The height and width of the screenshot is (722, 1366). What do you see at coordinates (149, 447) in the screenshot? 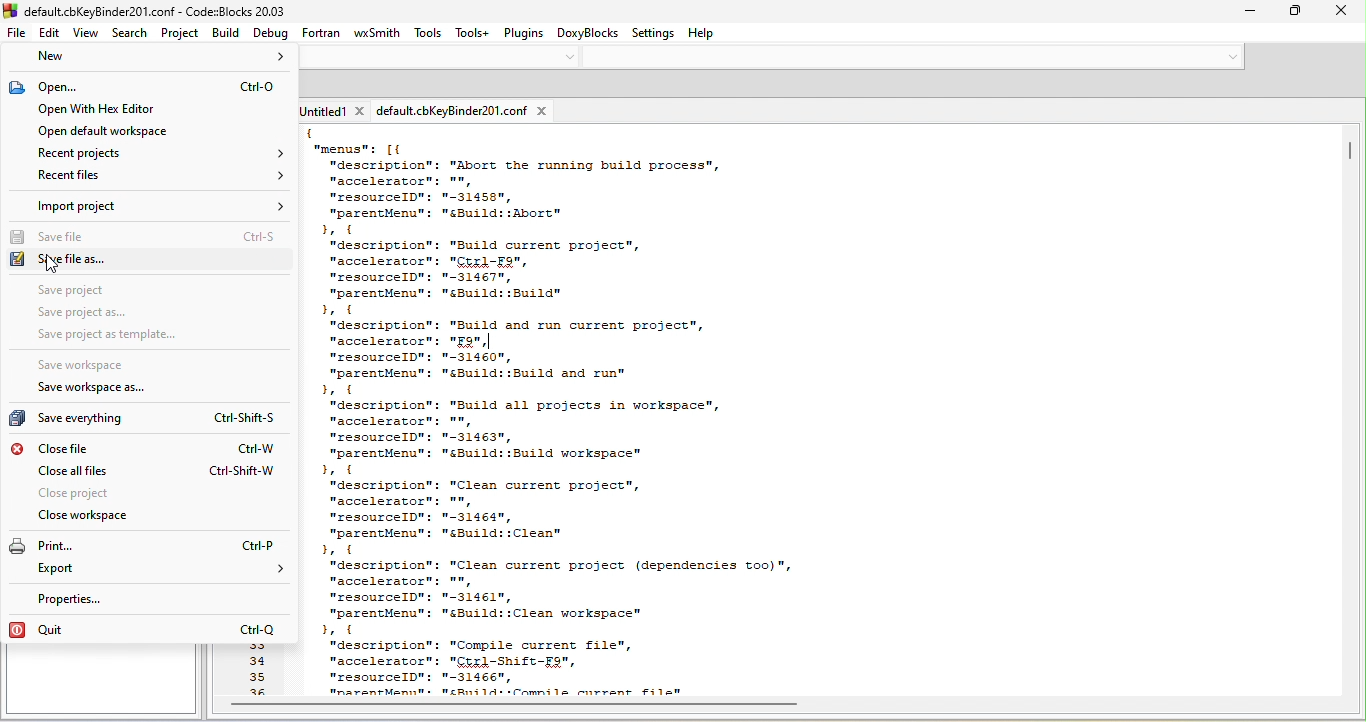
I see `close file` at bounding box center [149, 447].